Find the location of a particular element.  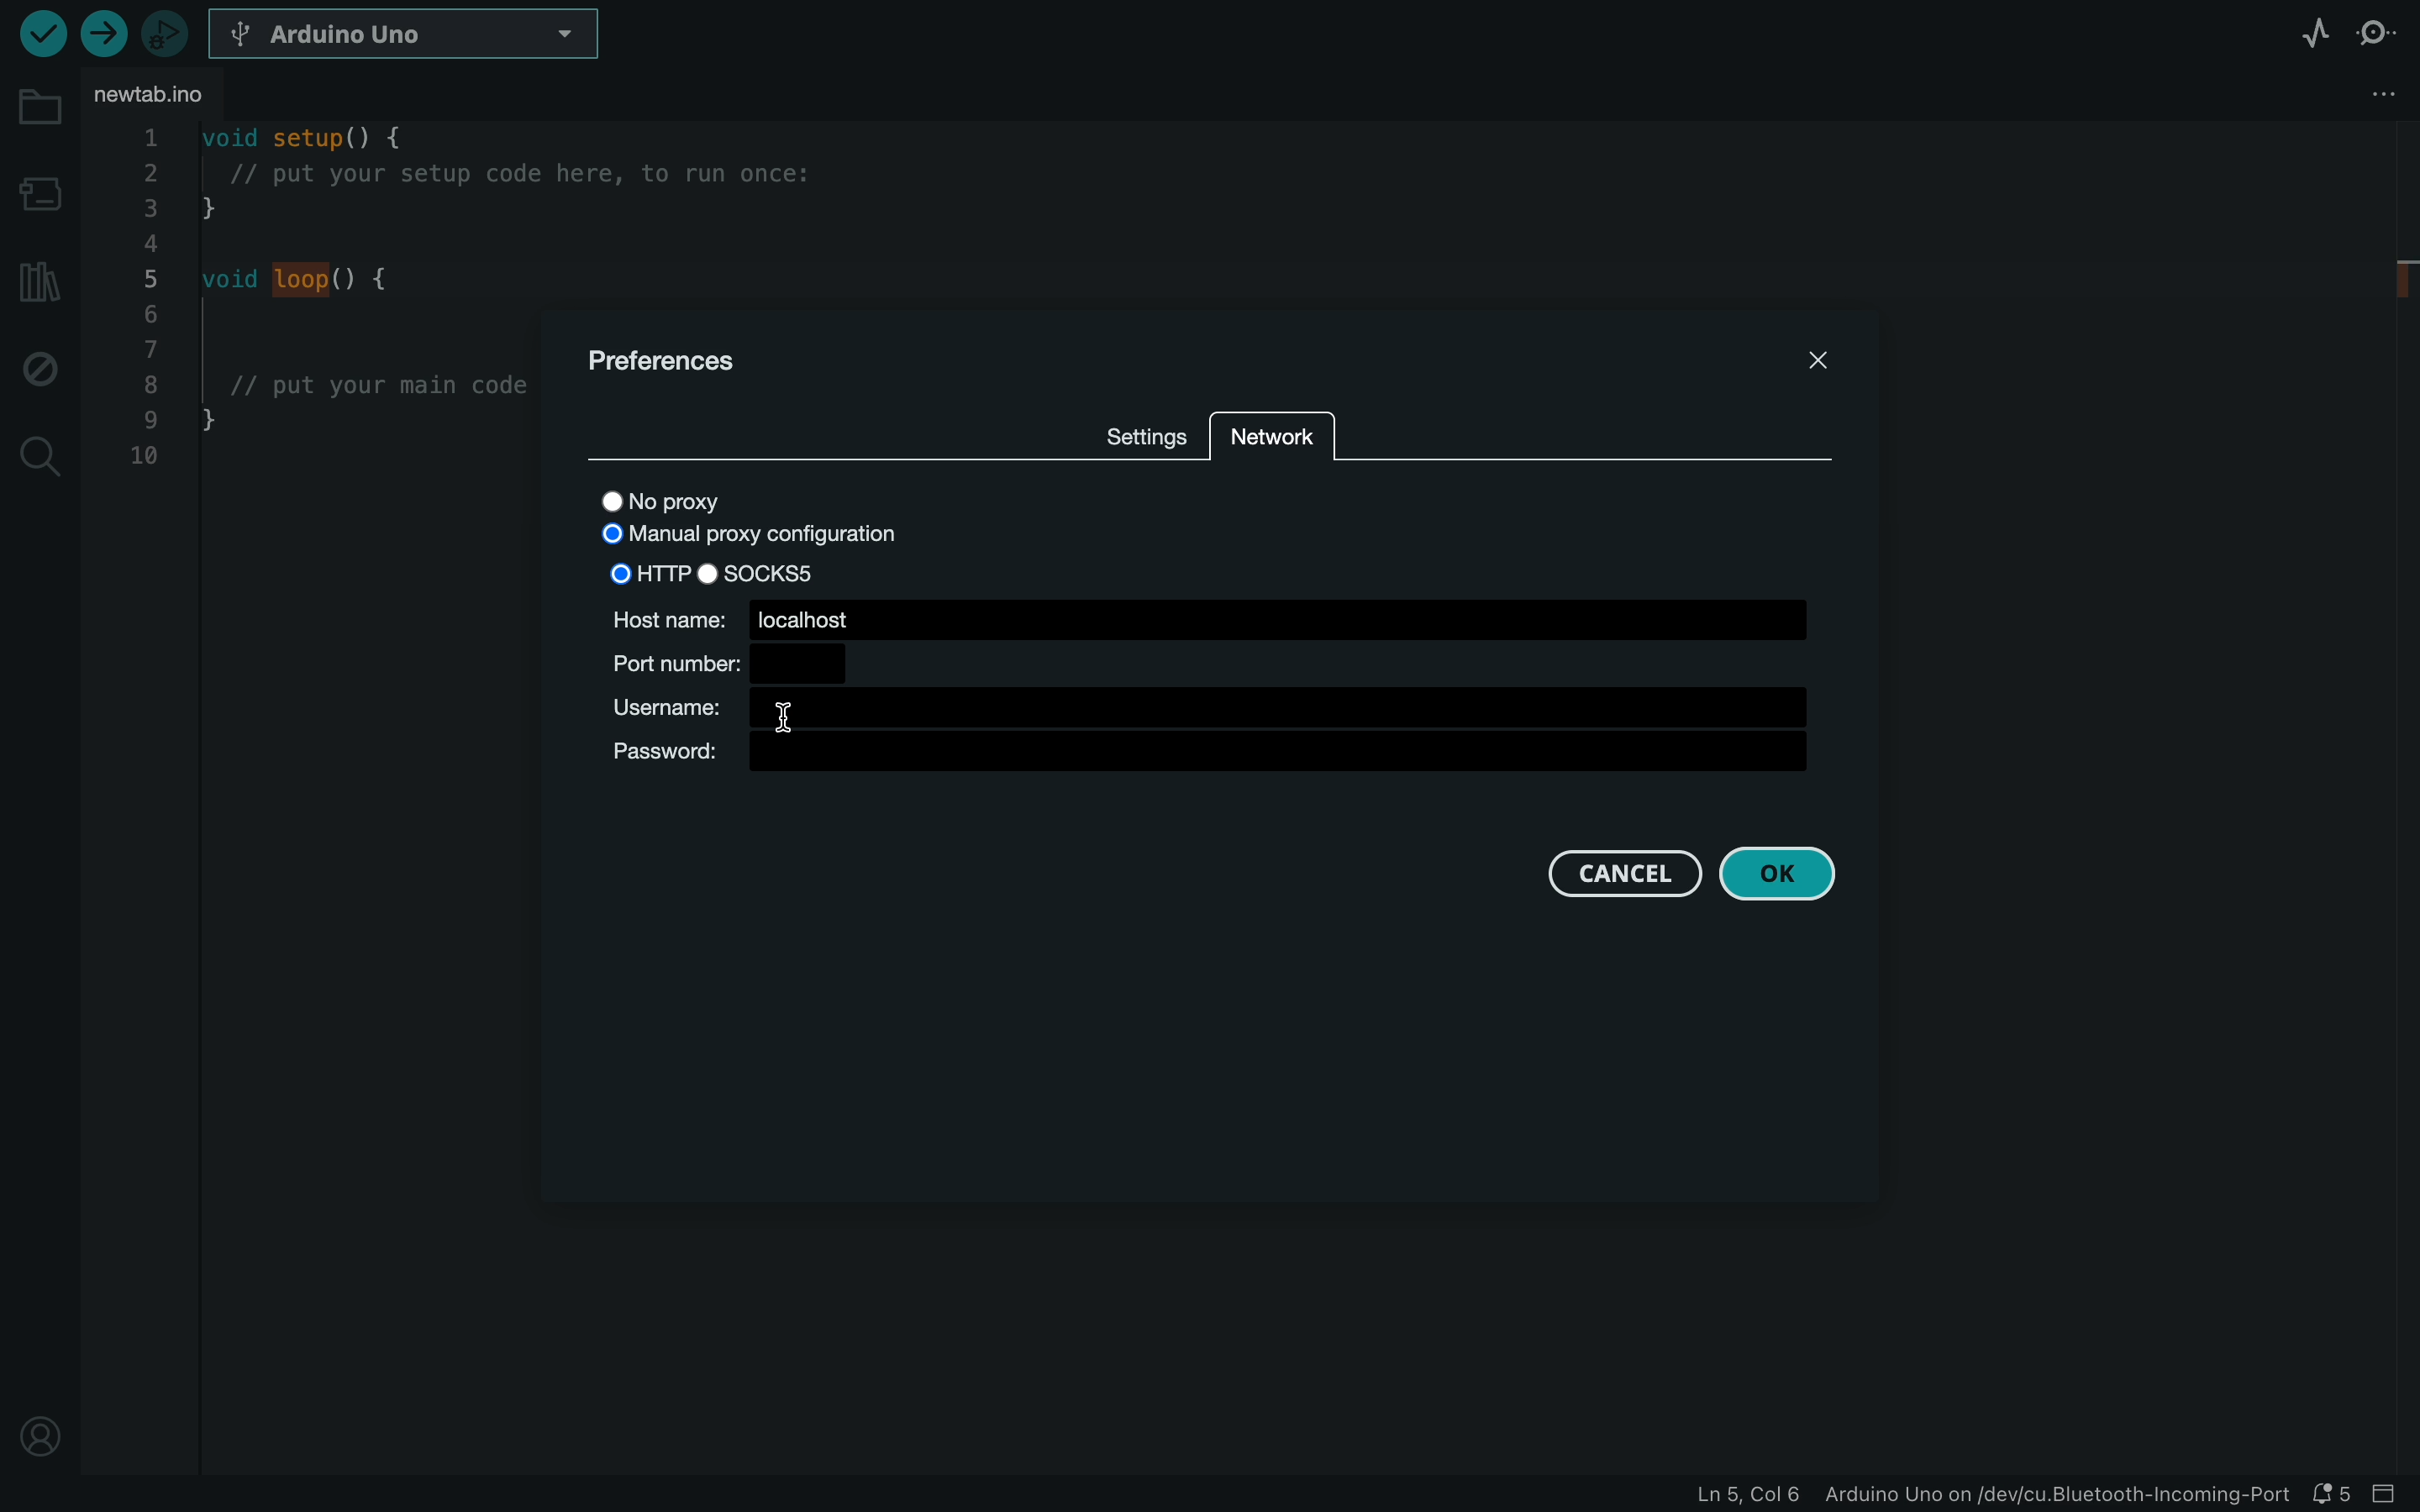

file information is located at coordinates (1988, 1496).